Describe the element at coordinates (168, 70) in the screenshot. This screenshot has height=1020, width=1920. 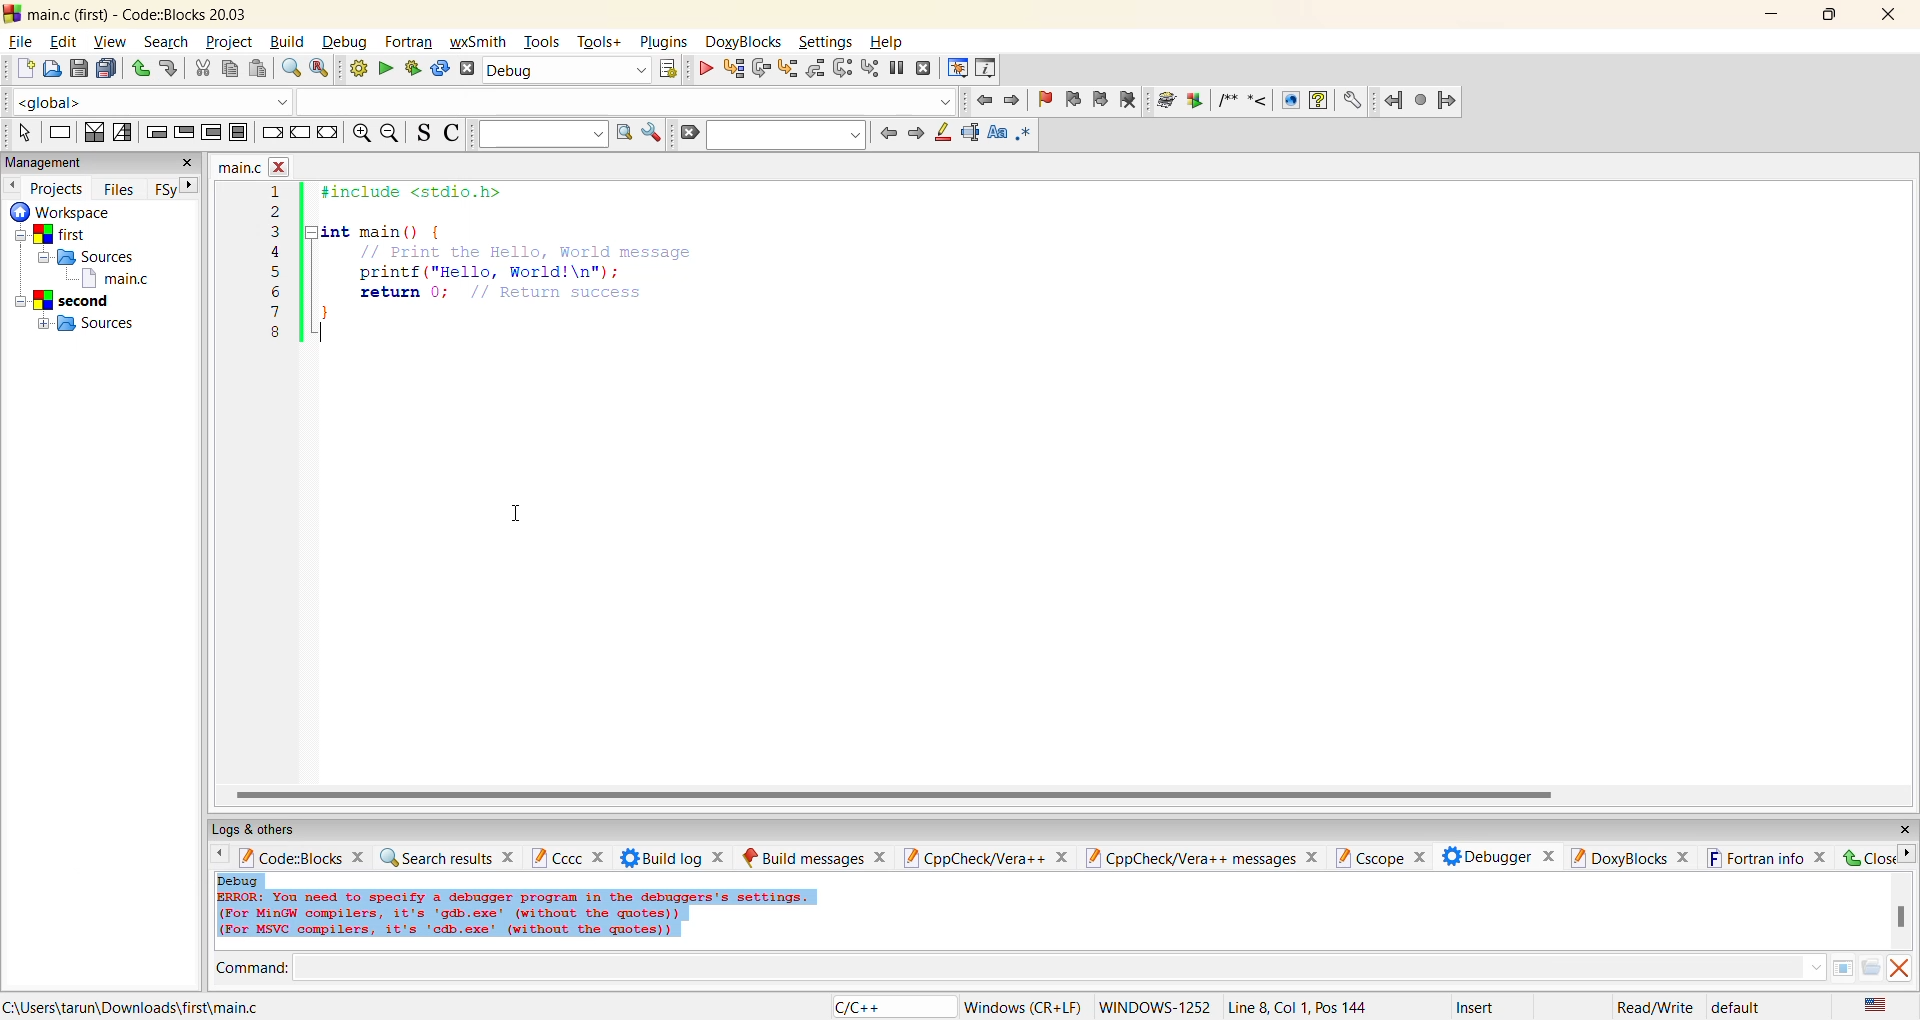
I see `redo` at that location.